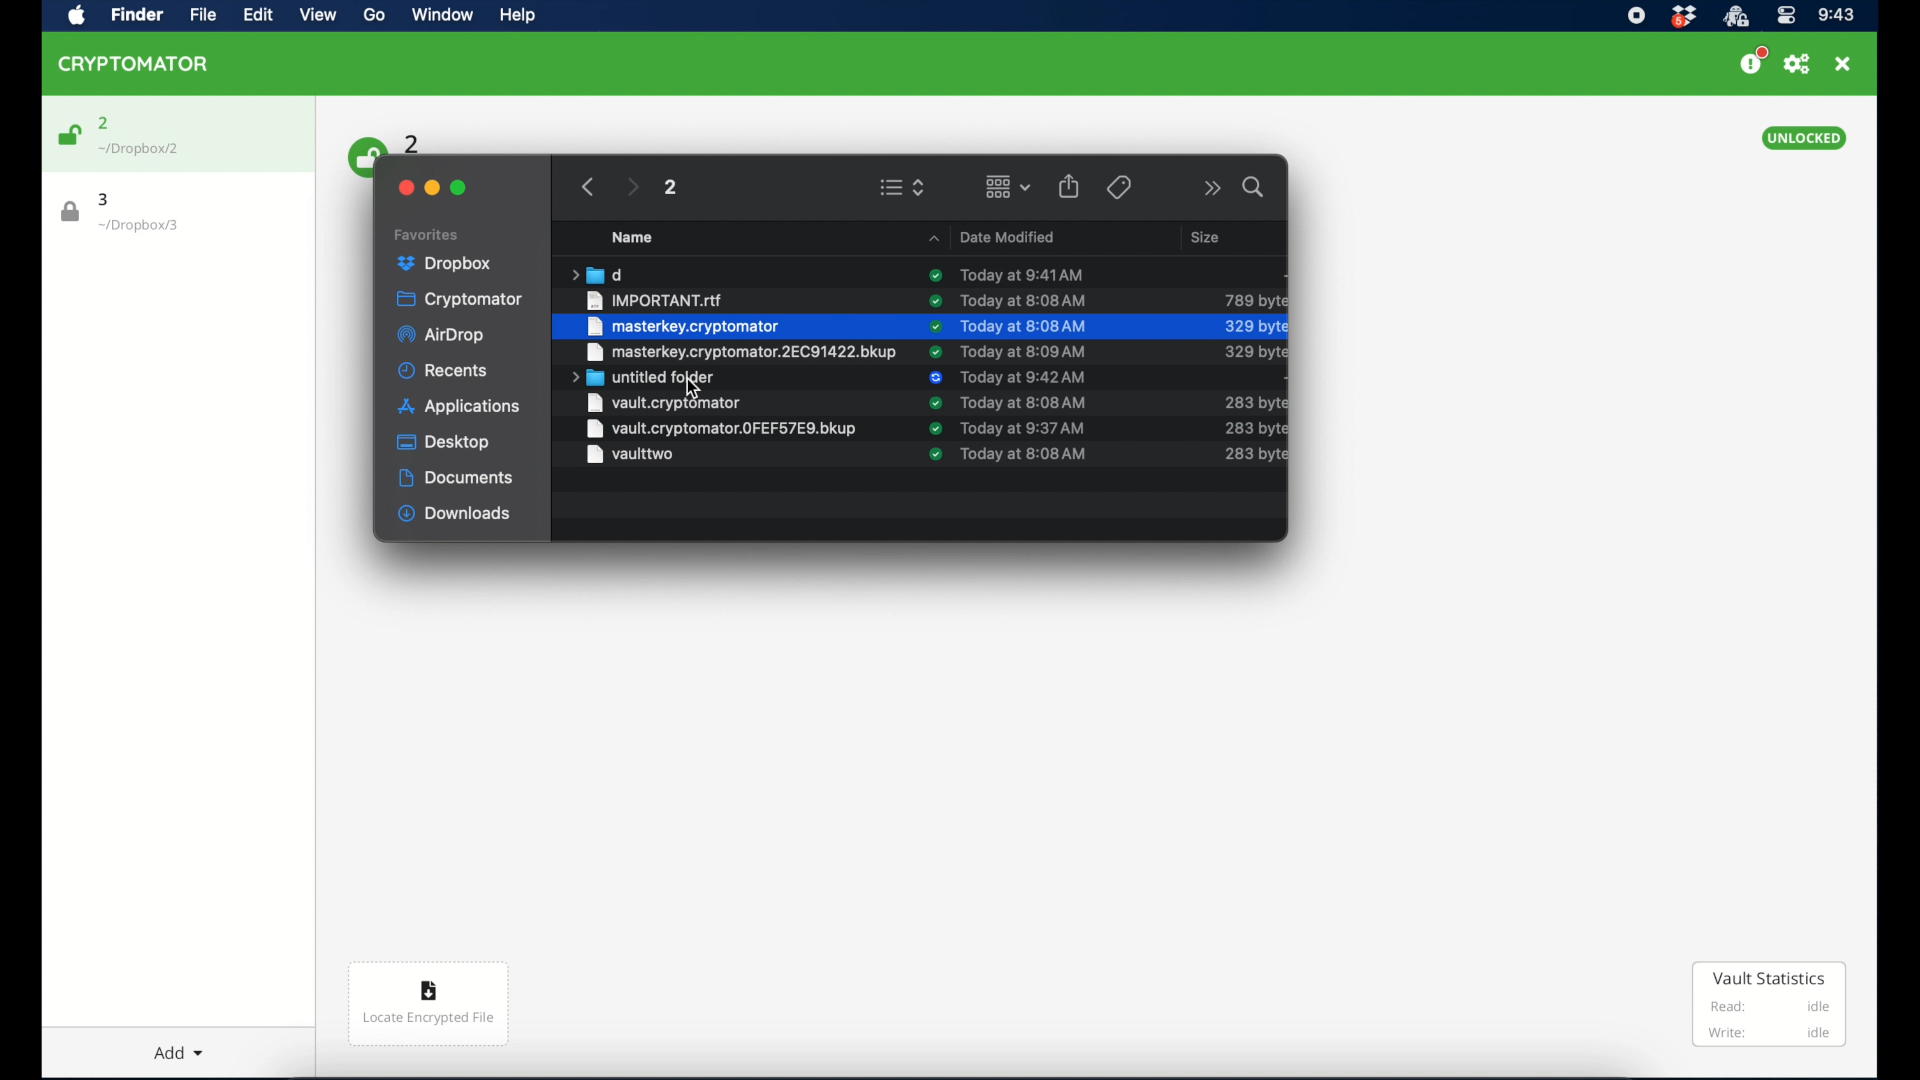 This screenshot has height=1080, width=1920. What do you see at coordinates (444, 370) in the screenshot?
I see `recents` at bounding box center [444, 370].